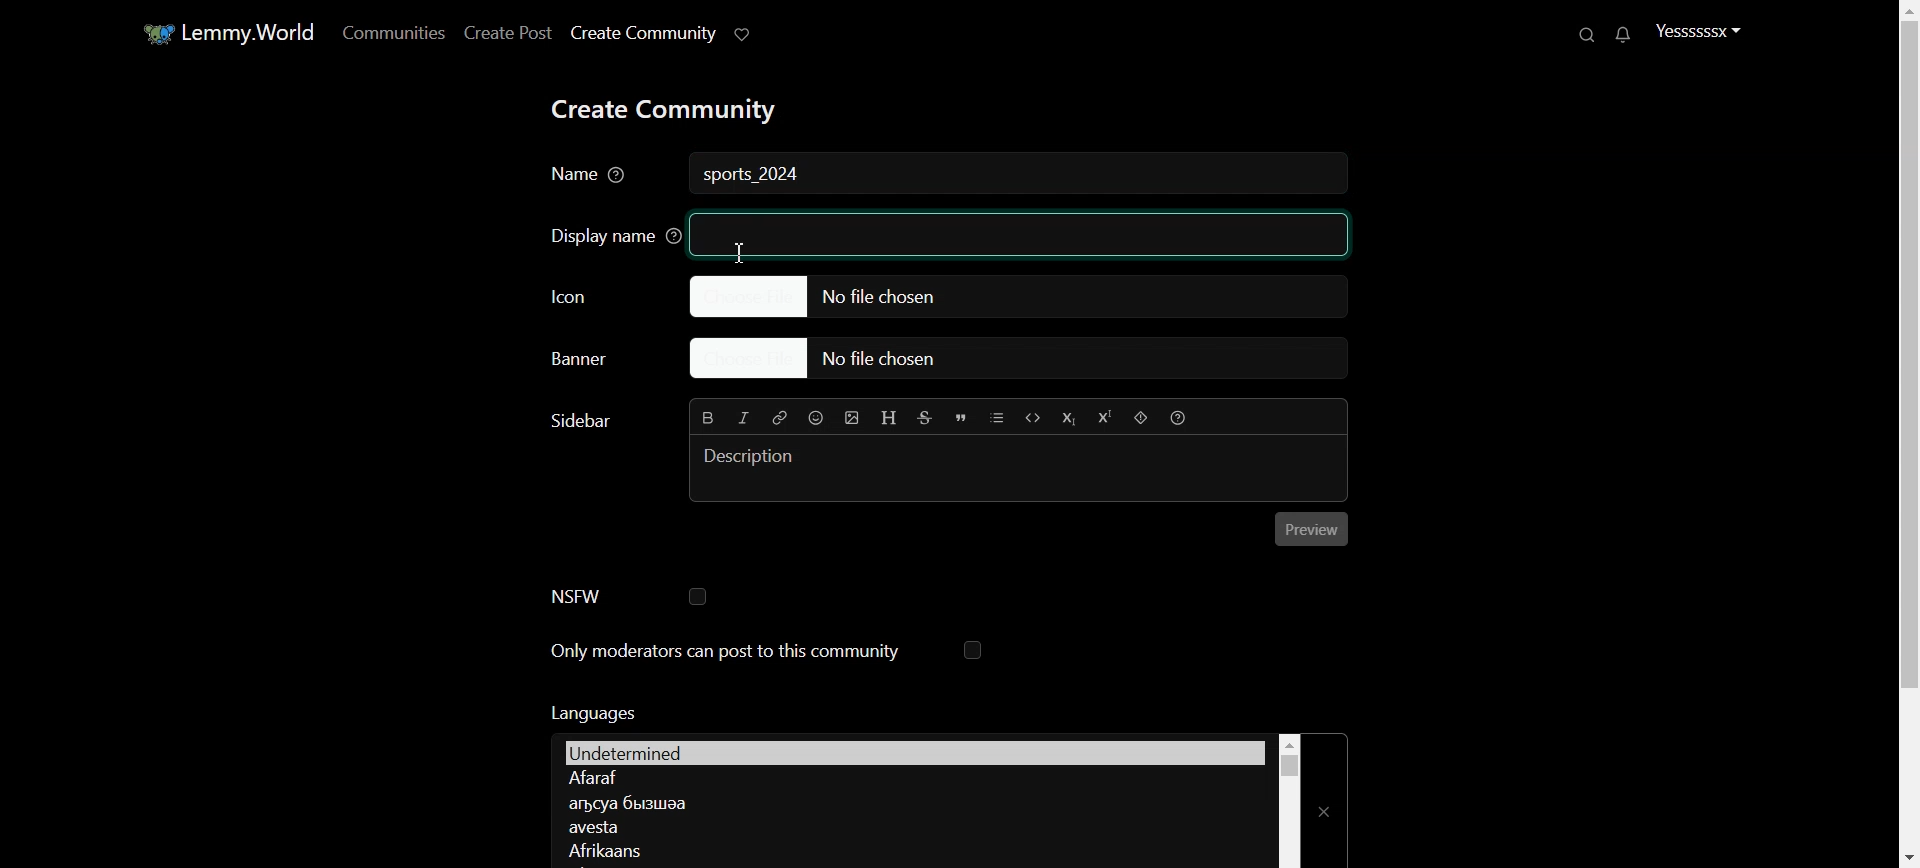 The width and height of the screenshot is (1920, 868). What do you see at coordinates (890, 419) in the screenshot?
I see `Header` at bounding box center [890, 419].